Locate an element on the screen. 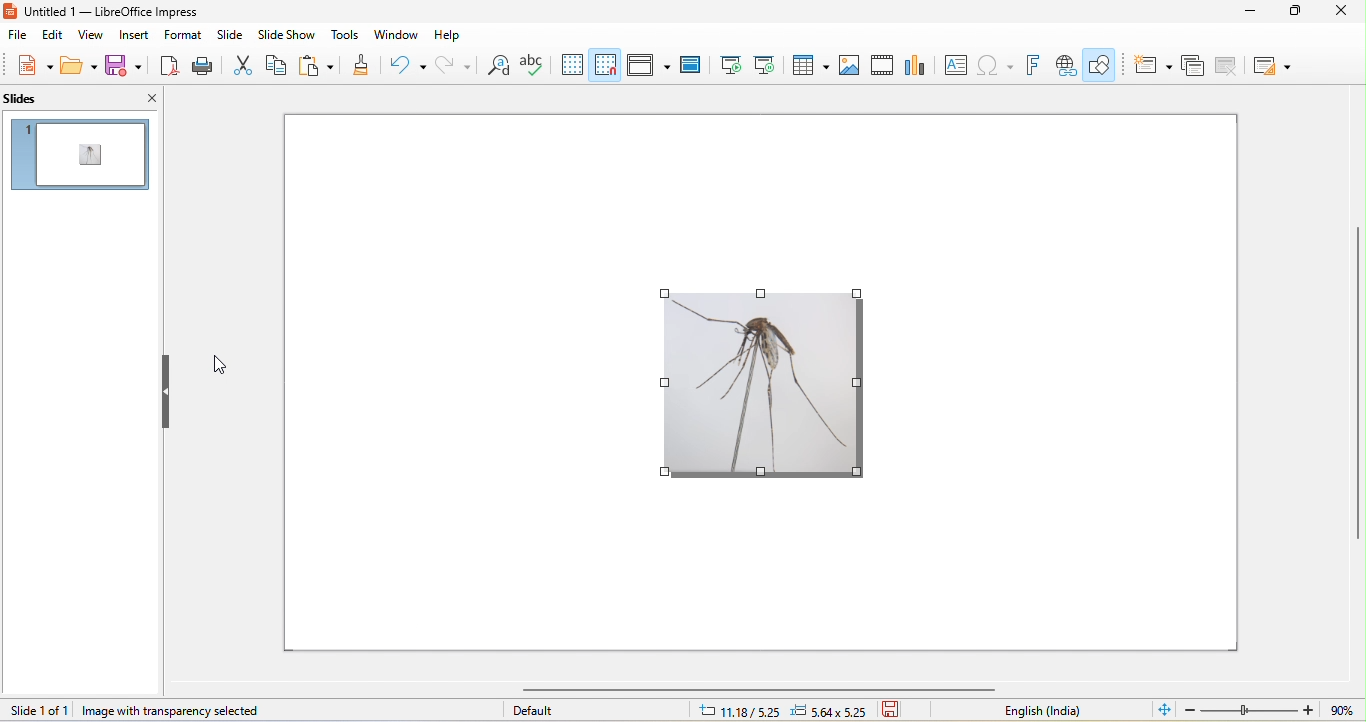 This screenshot has width=1366, height=722. fit to window is located at coordinates (1165, 709).